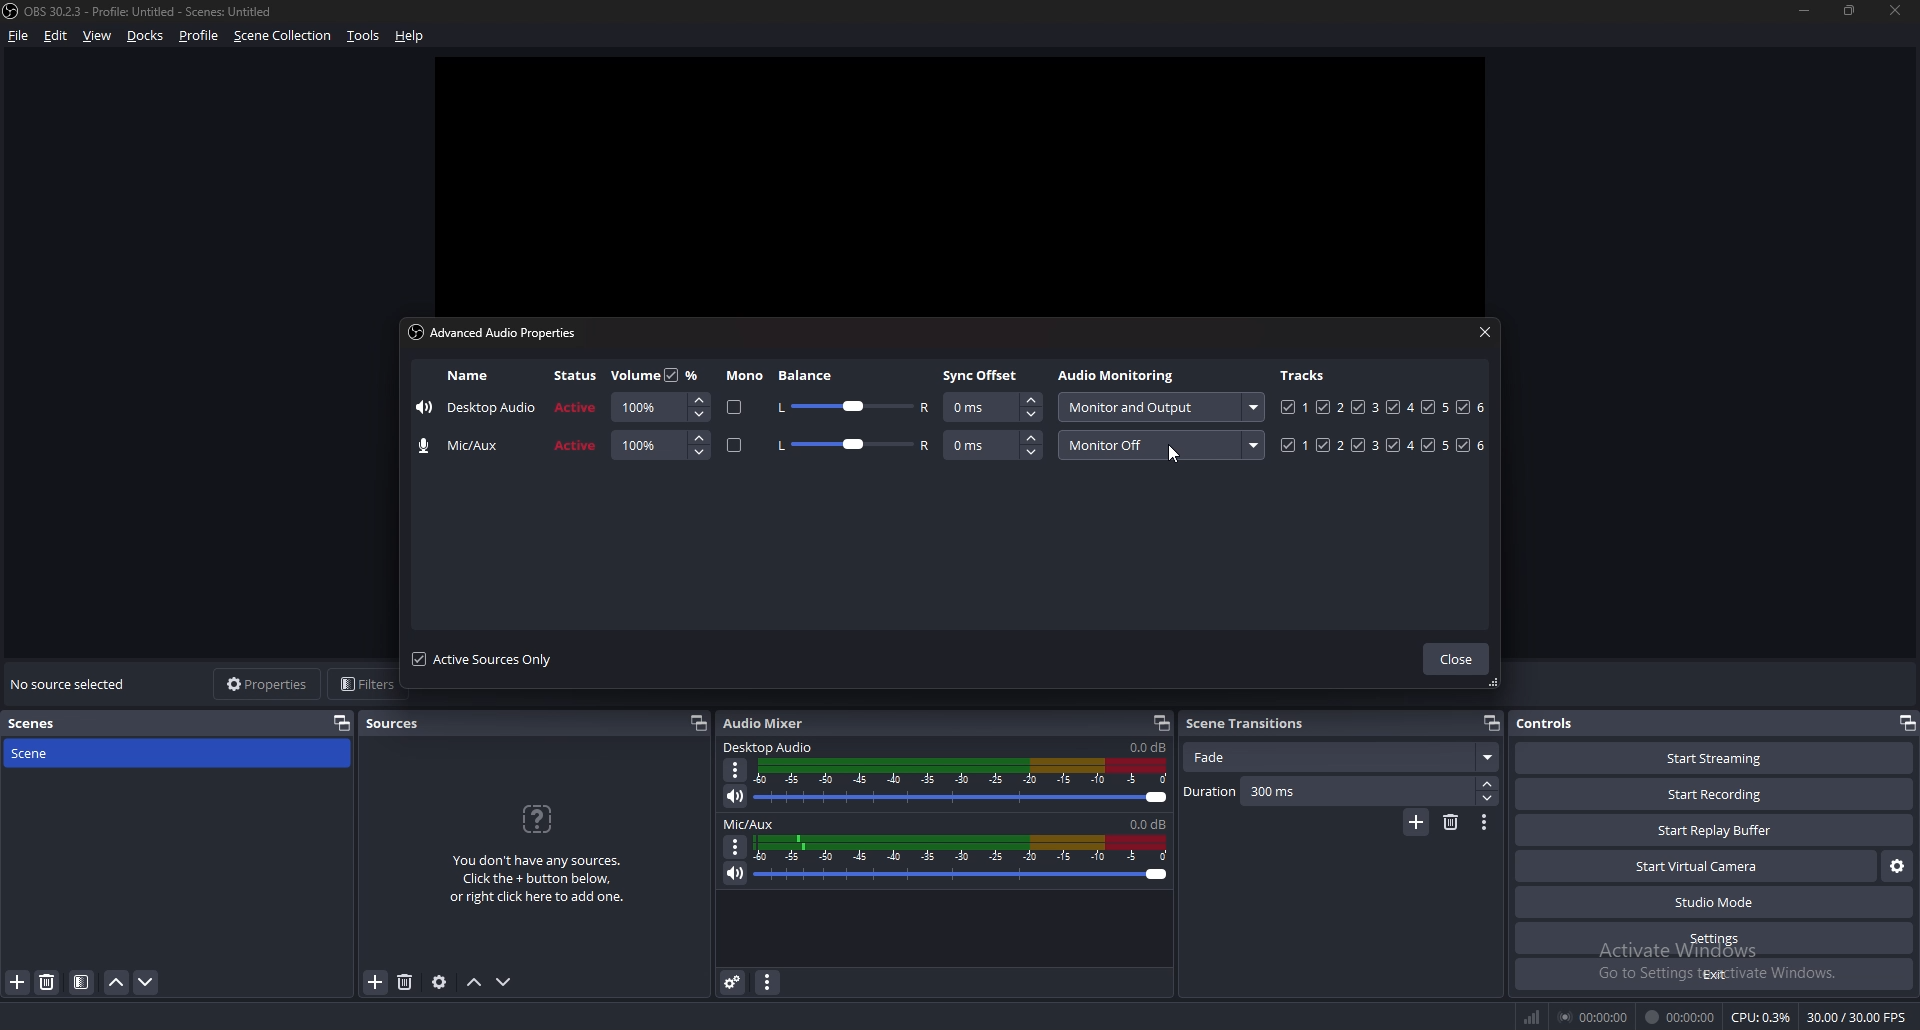 The image size is (1920, 1030). Describe the element at coordinates (1763, 1018) in the screenshot. I see `CPU: 0.3%` at that location.